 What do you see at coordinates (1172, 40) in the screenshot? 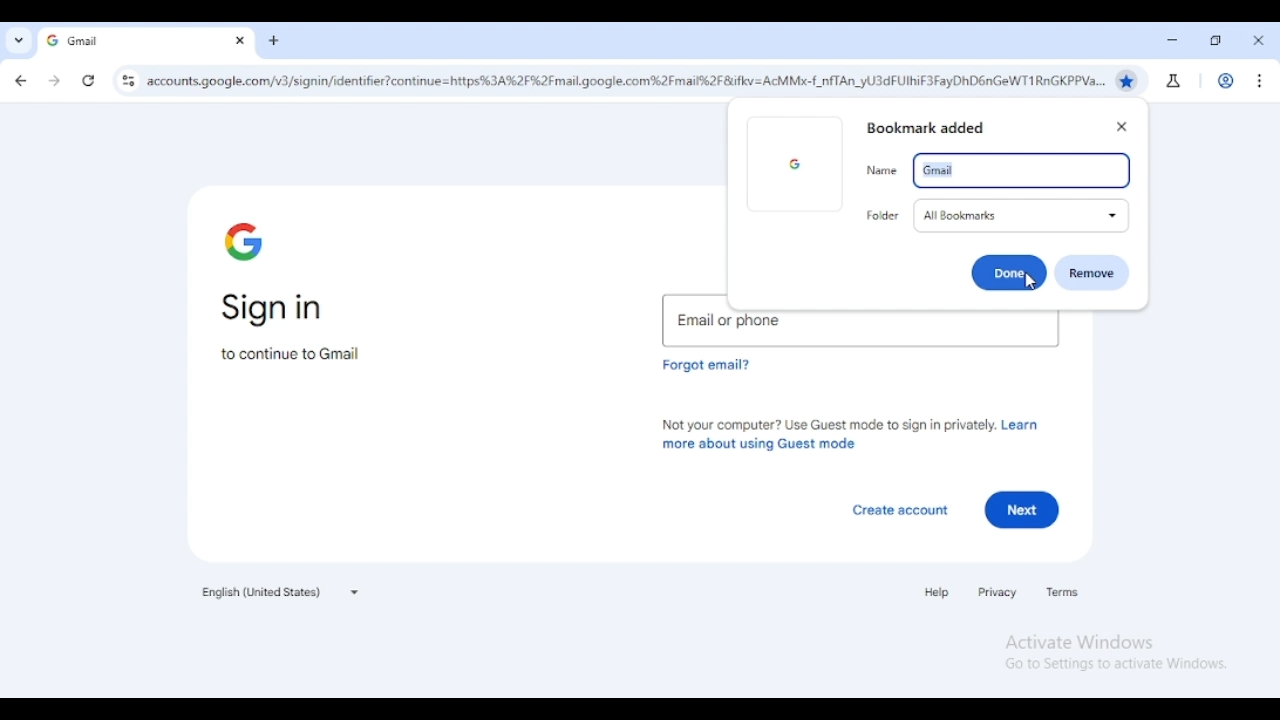
I see `minimize` at bounding box center [1172, 40].